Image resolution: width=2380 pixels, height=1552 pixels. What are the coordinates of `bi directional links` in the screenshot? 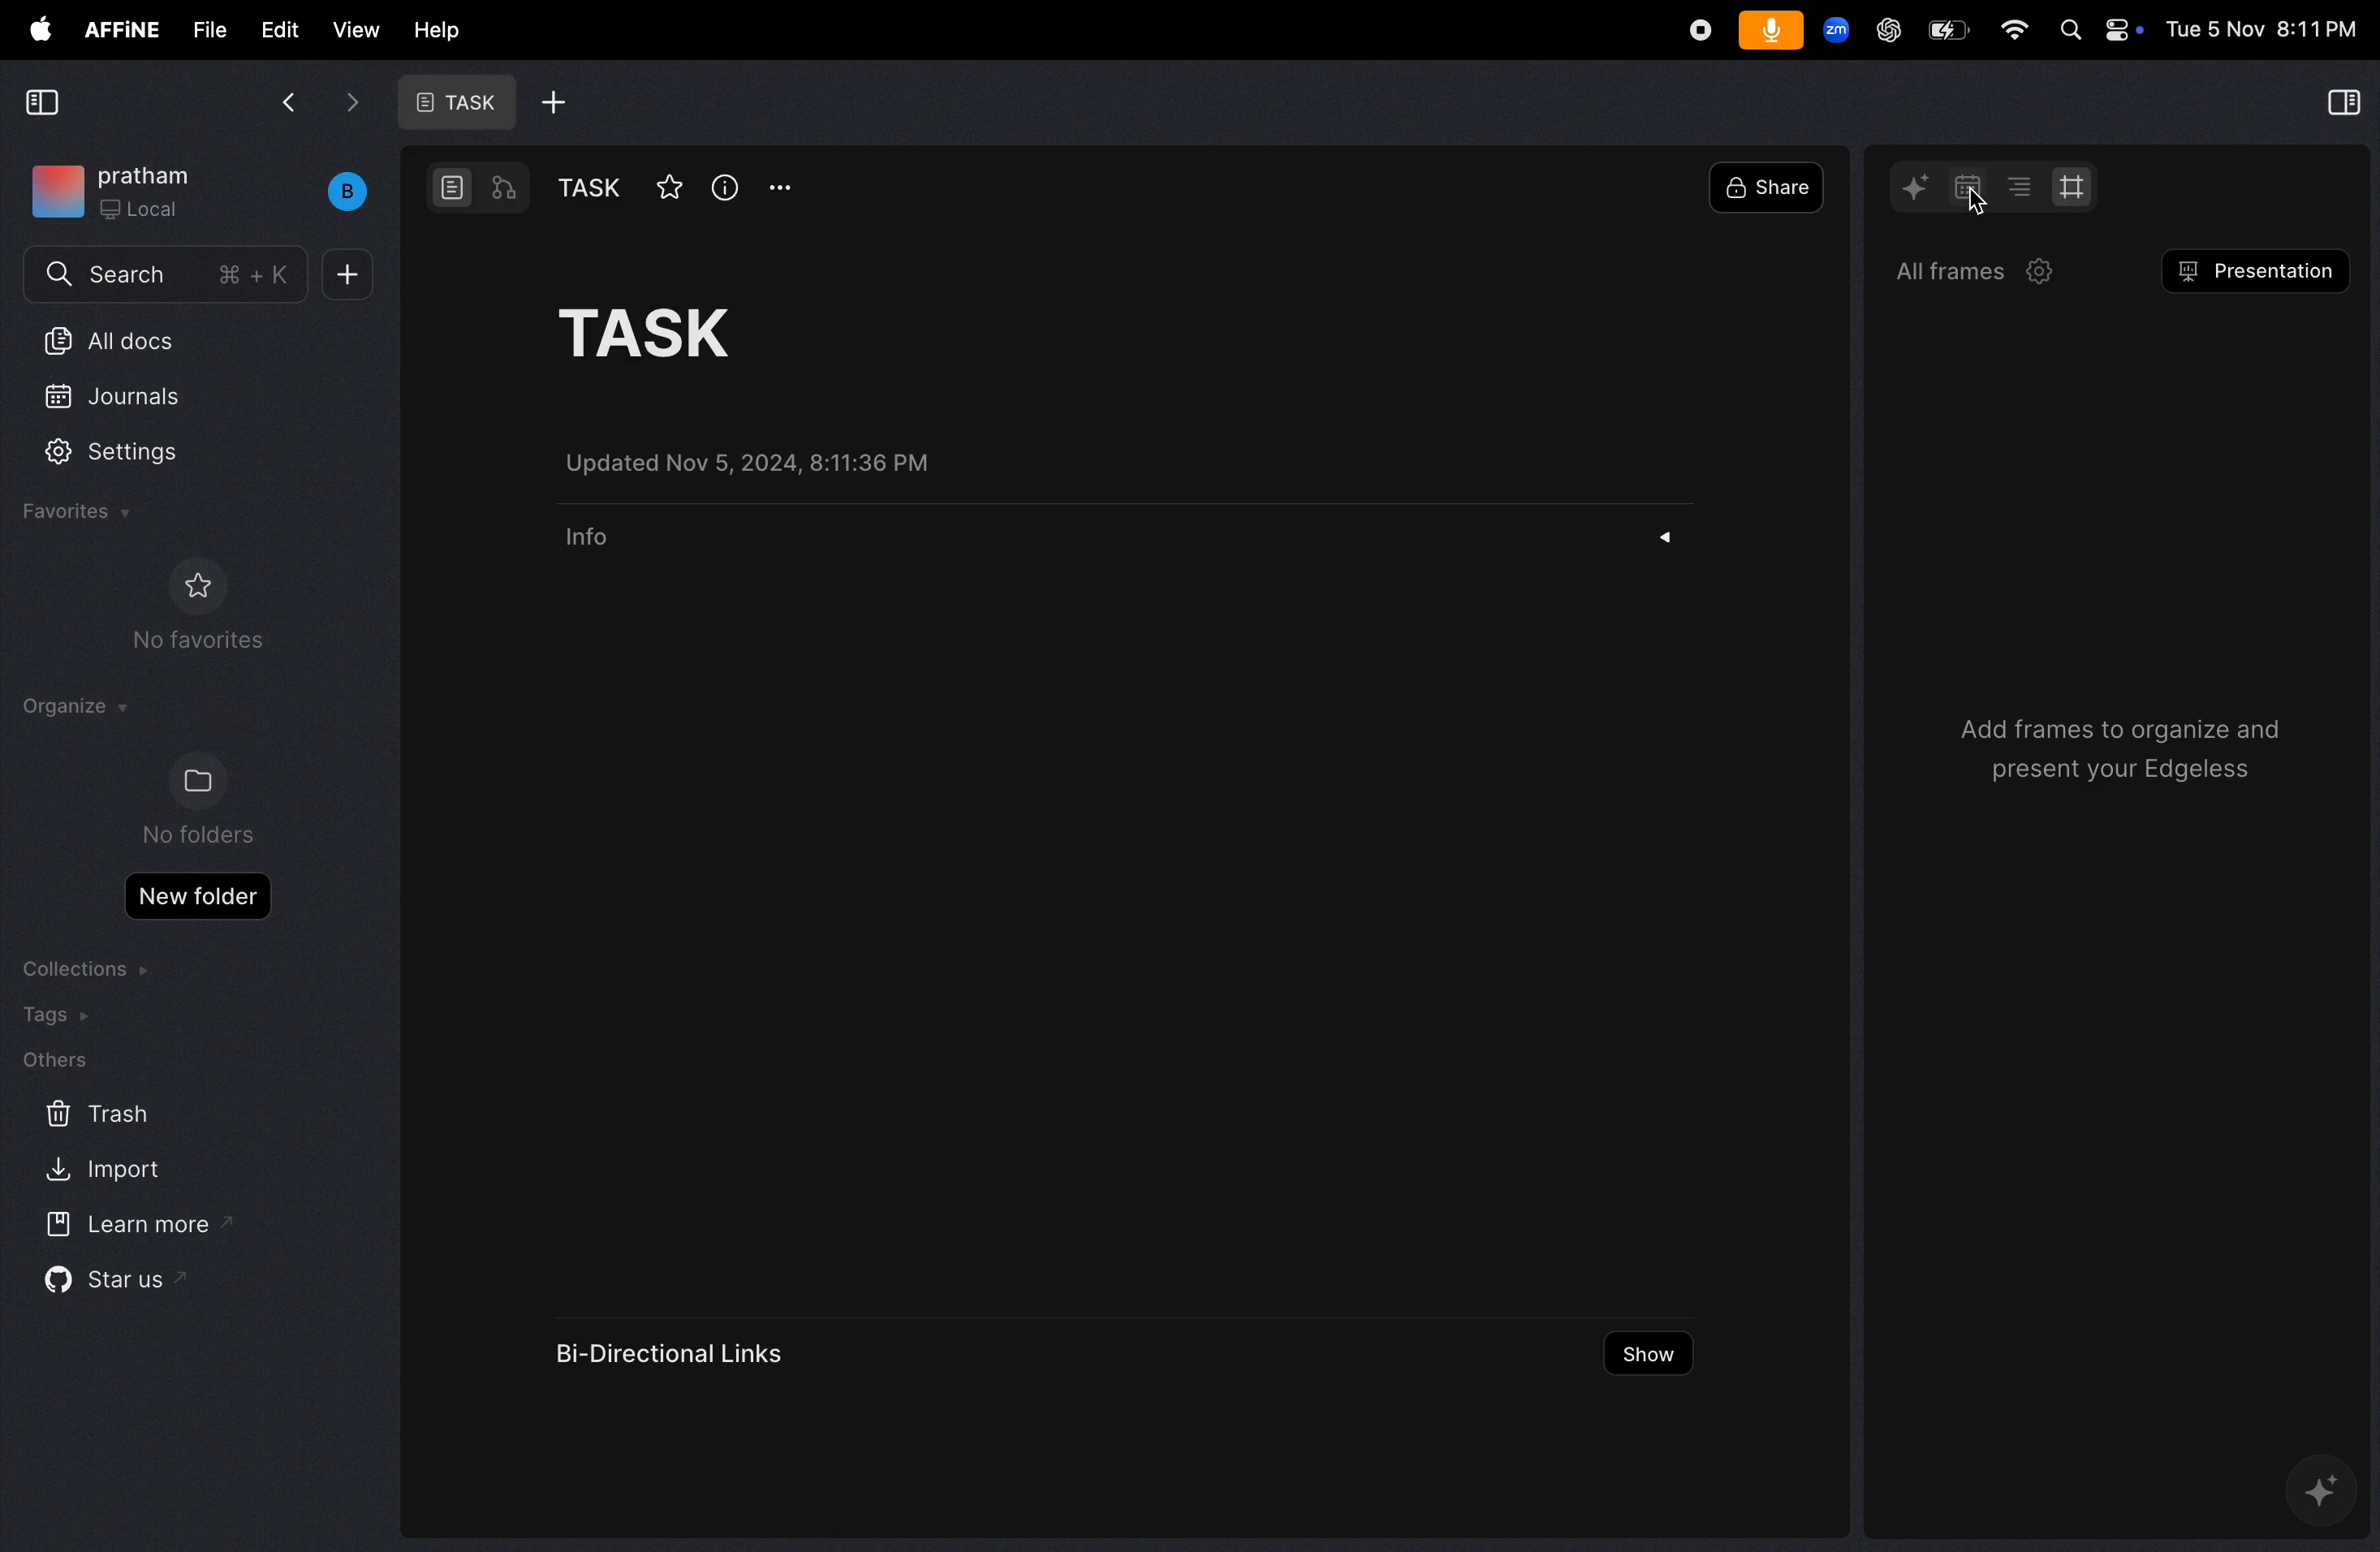 It's located at (676, 1347).